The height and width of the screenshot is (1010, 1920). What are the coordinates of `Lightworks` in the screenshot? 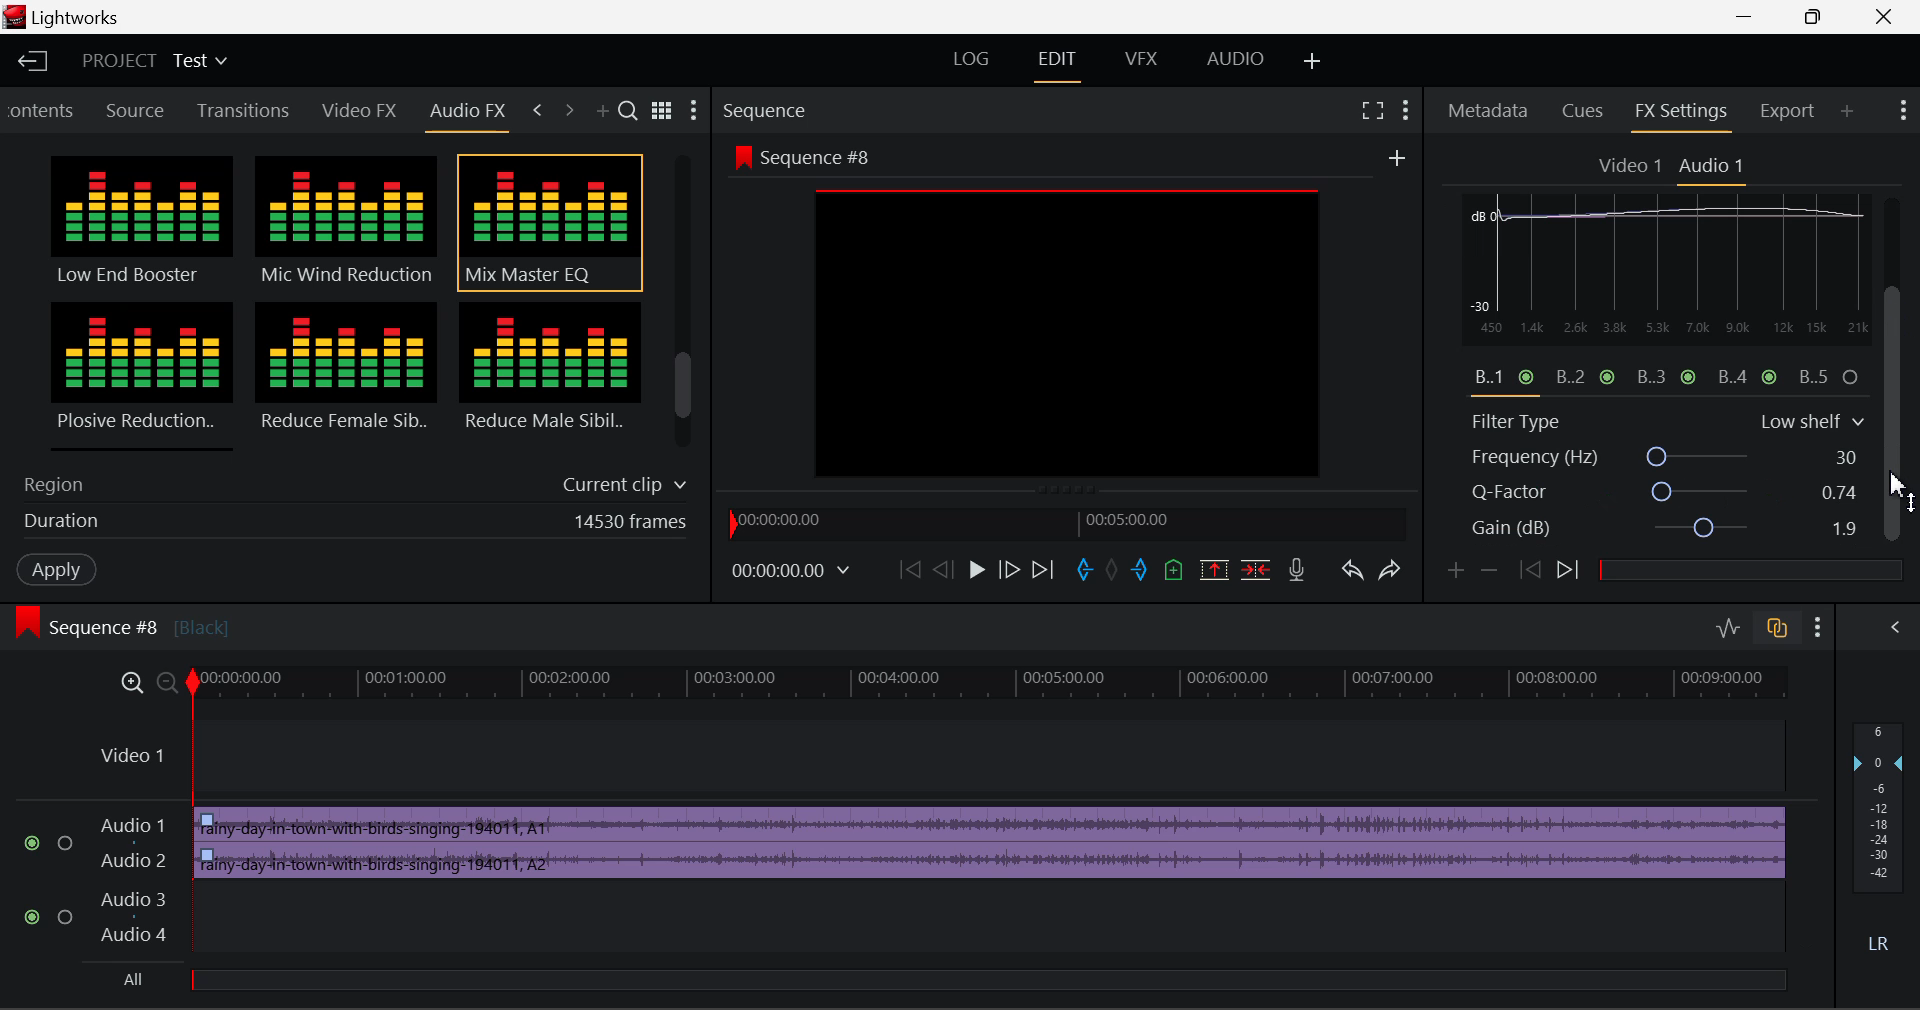 It's located at (90, 18).